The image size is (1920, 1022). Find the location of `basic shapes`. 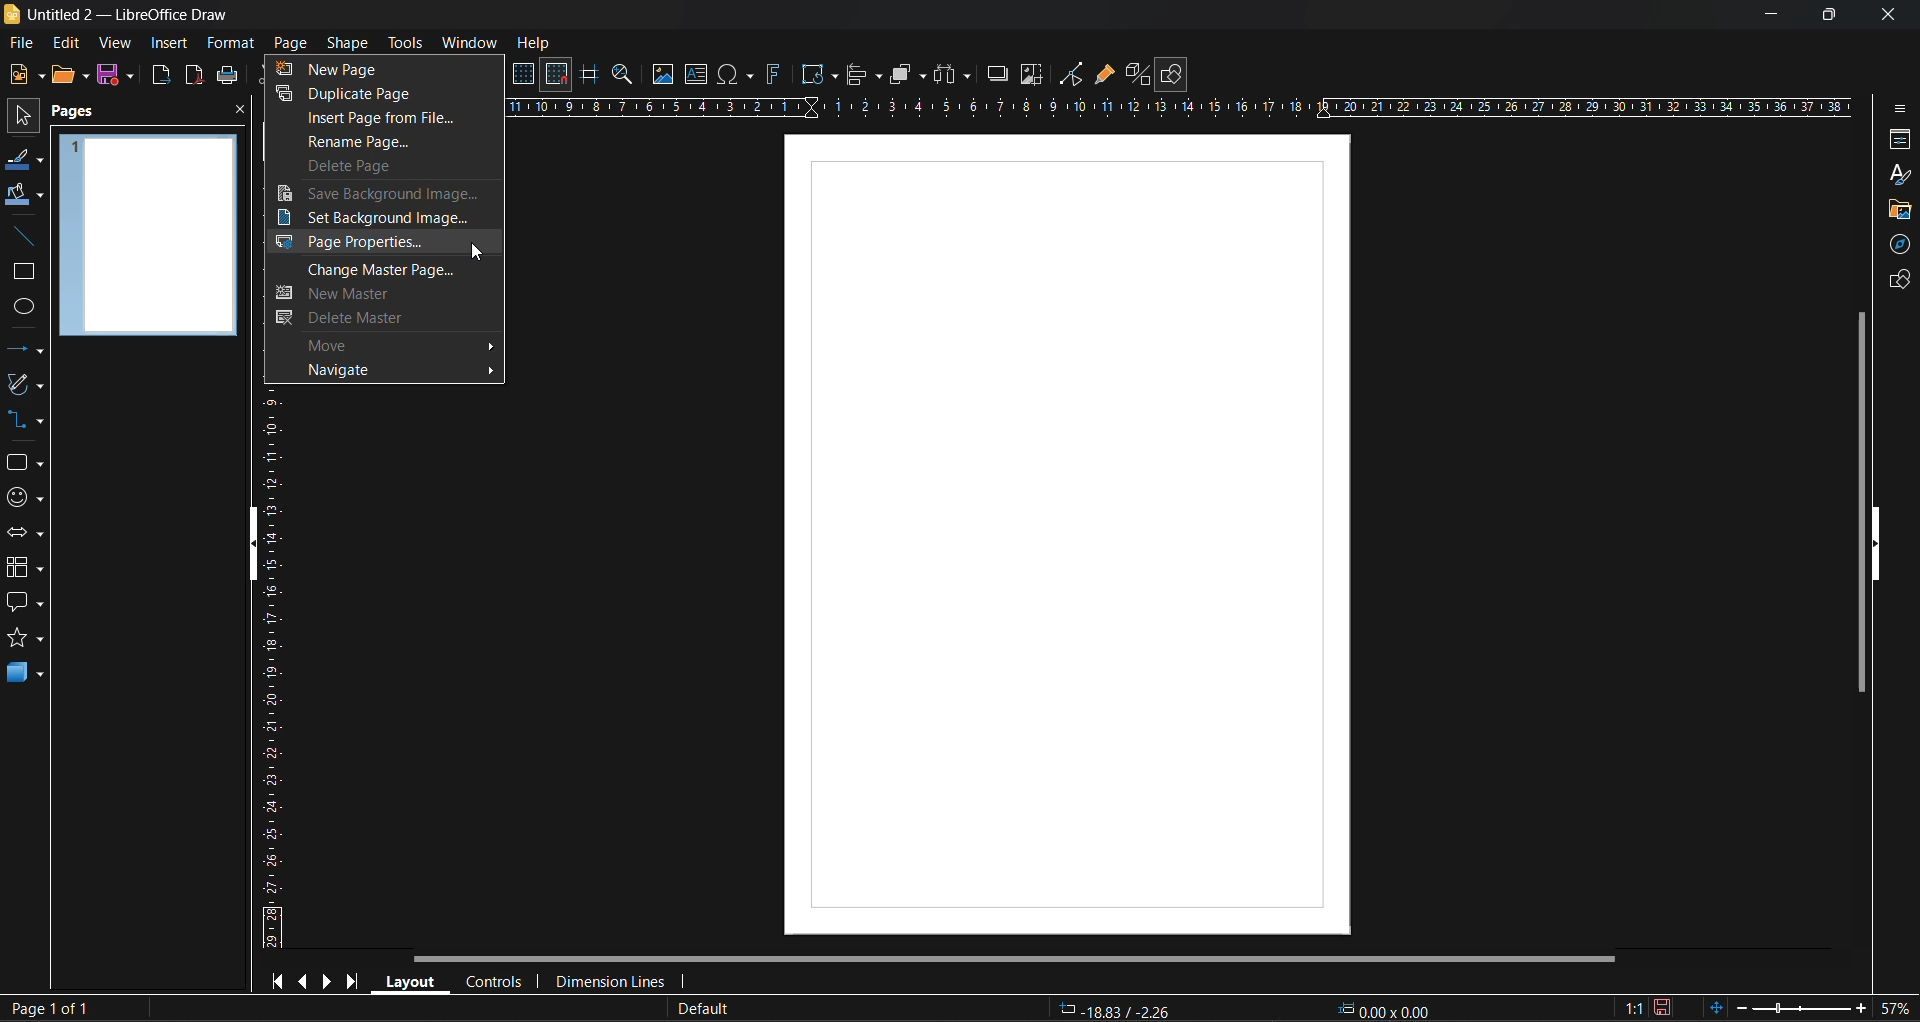

basic shapes is located at coordinates (28, 464).